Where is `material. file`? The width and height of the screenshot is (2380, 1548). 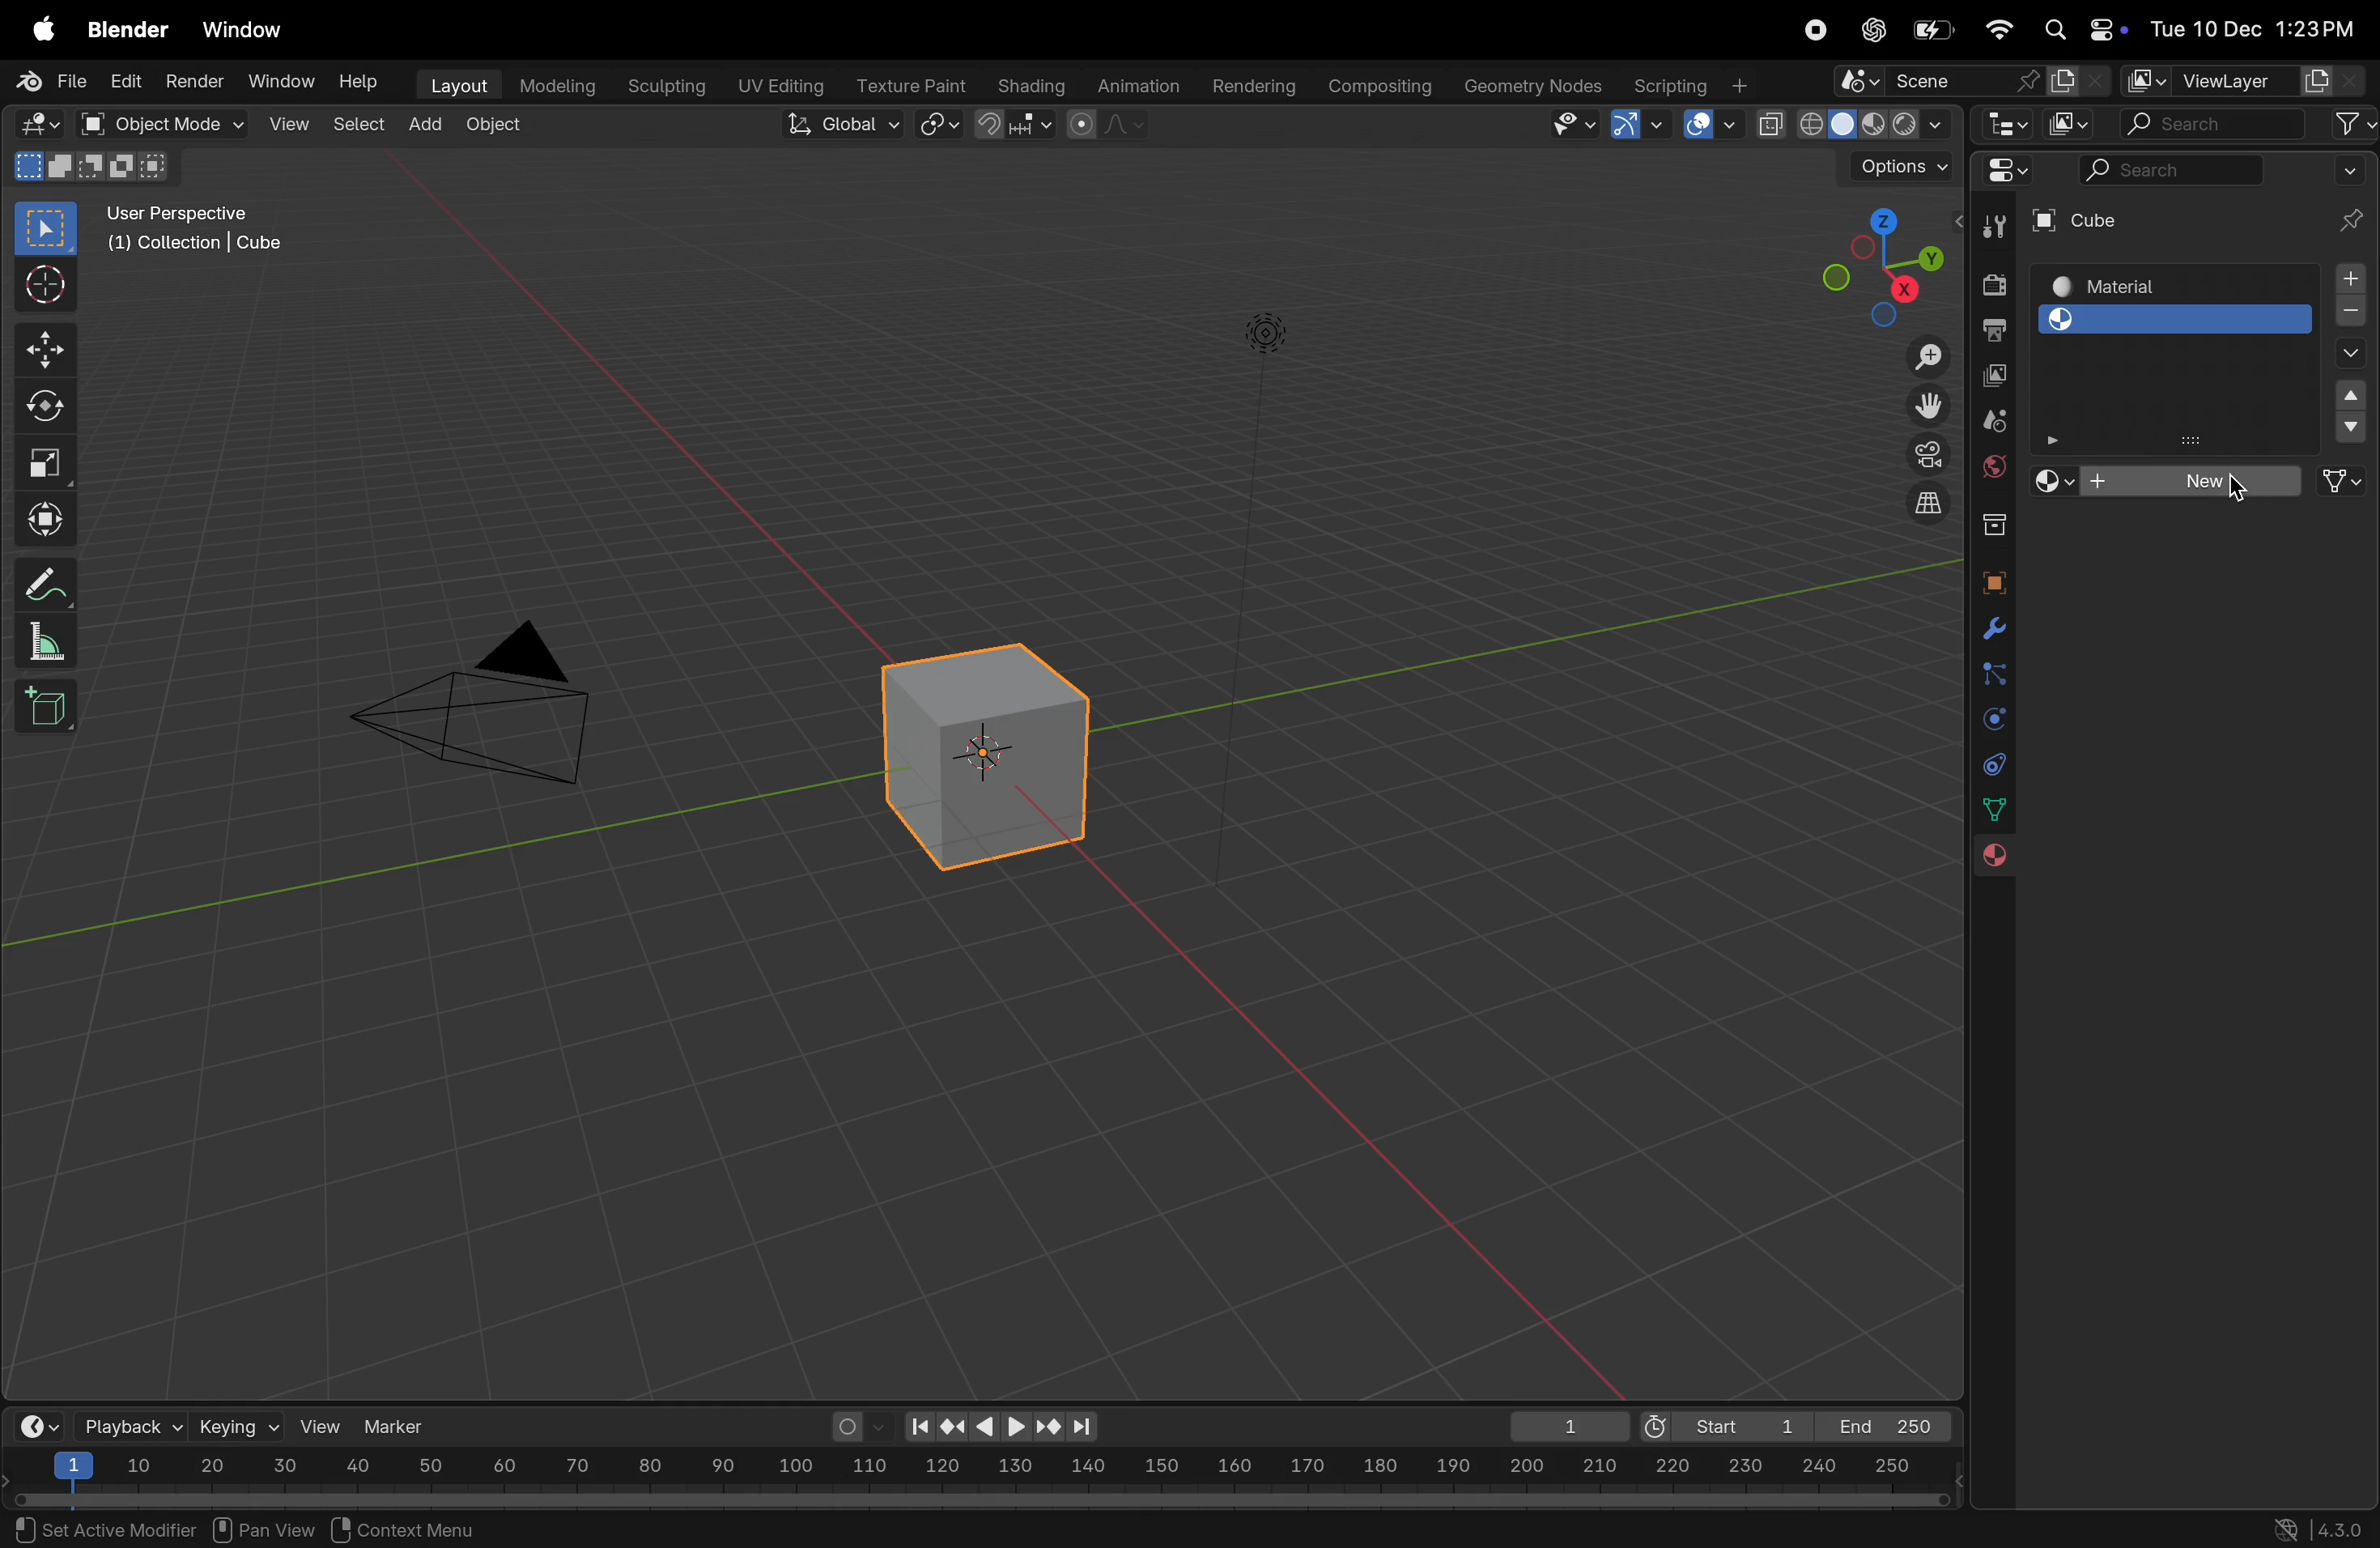 material. file is located at coordinates (2174, 431).